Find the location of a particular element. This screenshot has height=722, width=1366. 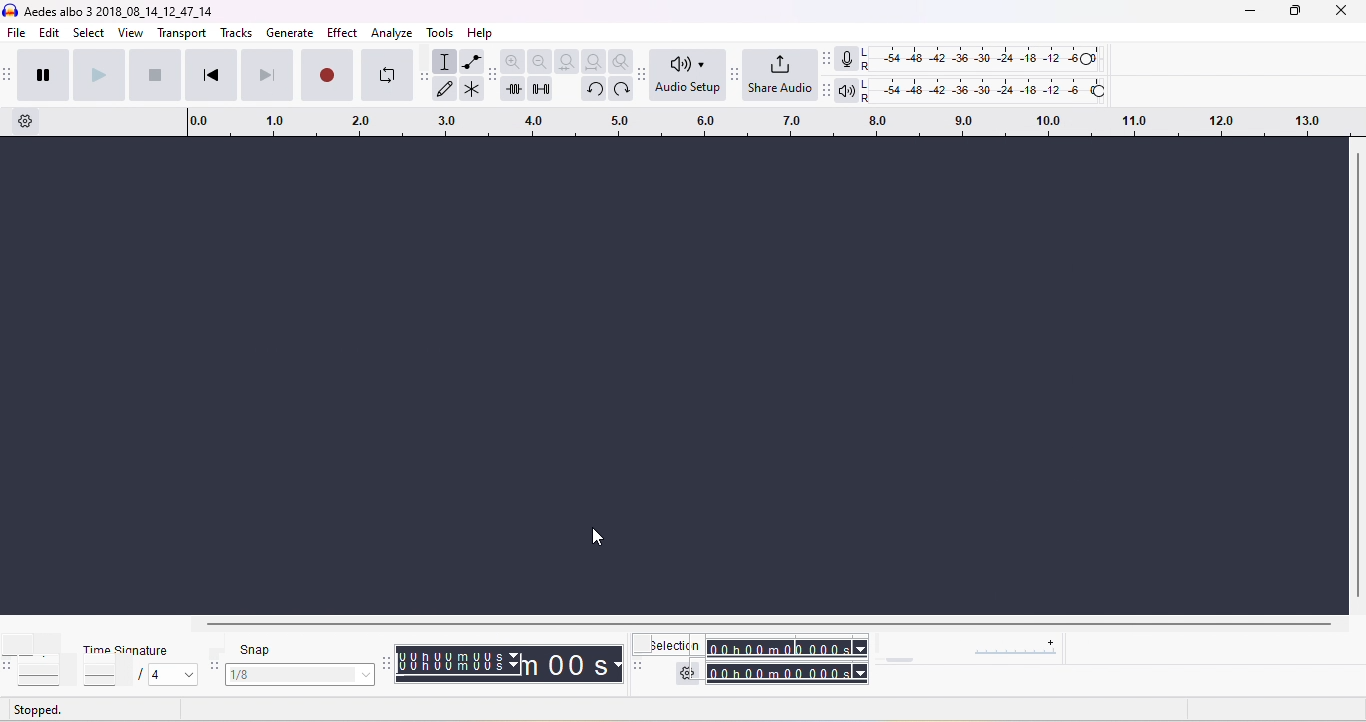

view is located at coordinates (132, 32).